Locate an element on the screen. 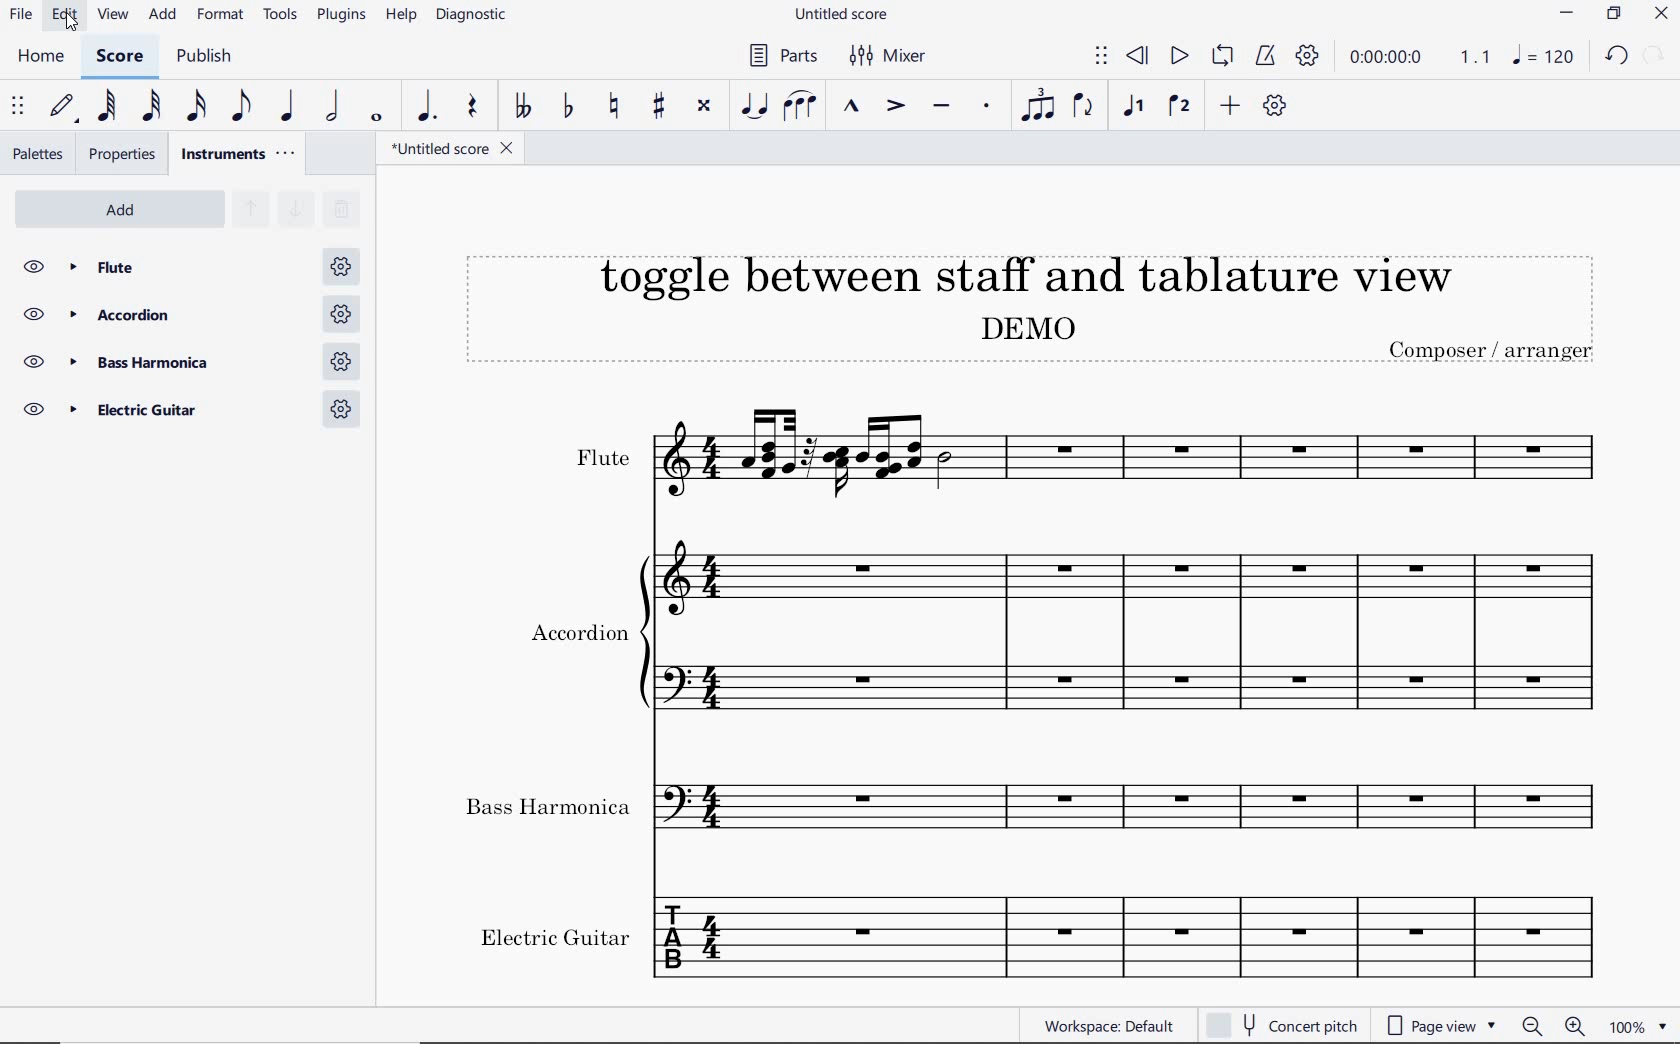 The height and width of the screenshot is (1044, 1680). quarter note is located at coordinates (288, 107).